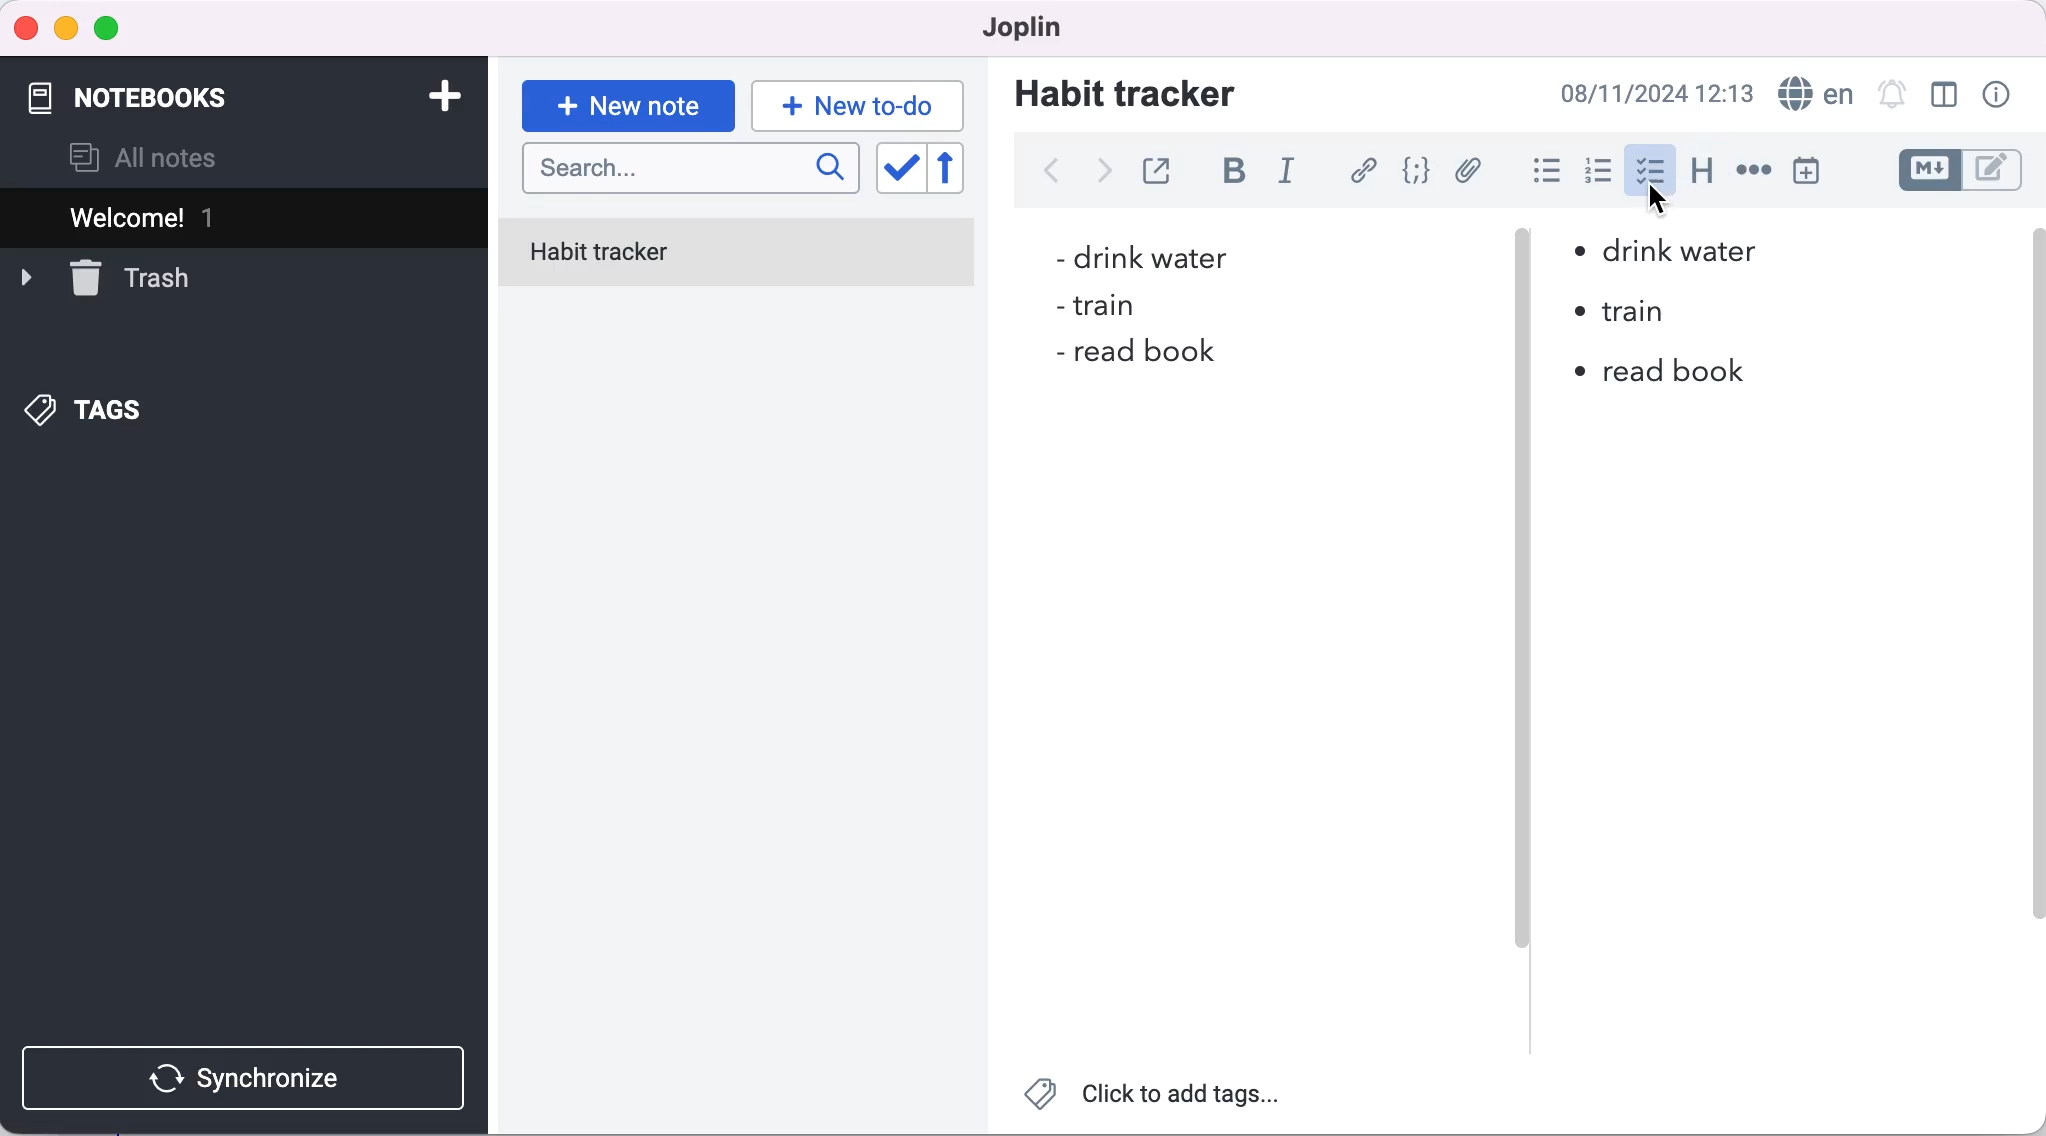 The height and width of the screenshot is (1136, 2046). What do you see at coordinates (440, 94) in the screenshot?
I see `add notebook` at bounding box center [440, 94].